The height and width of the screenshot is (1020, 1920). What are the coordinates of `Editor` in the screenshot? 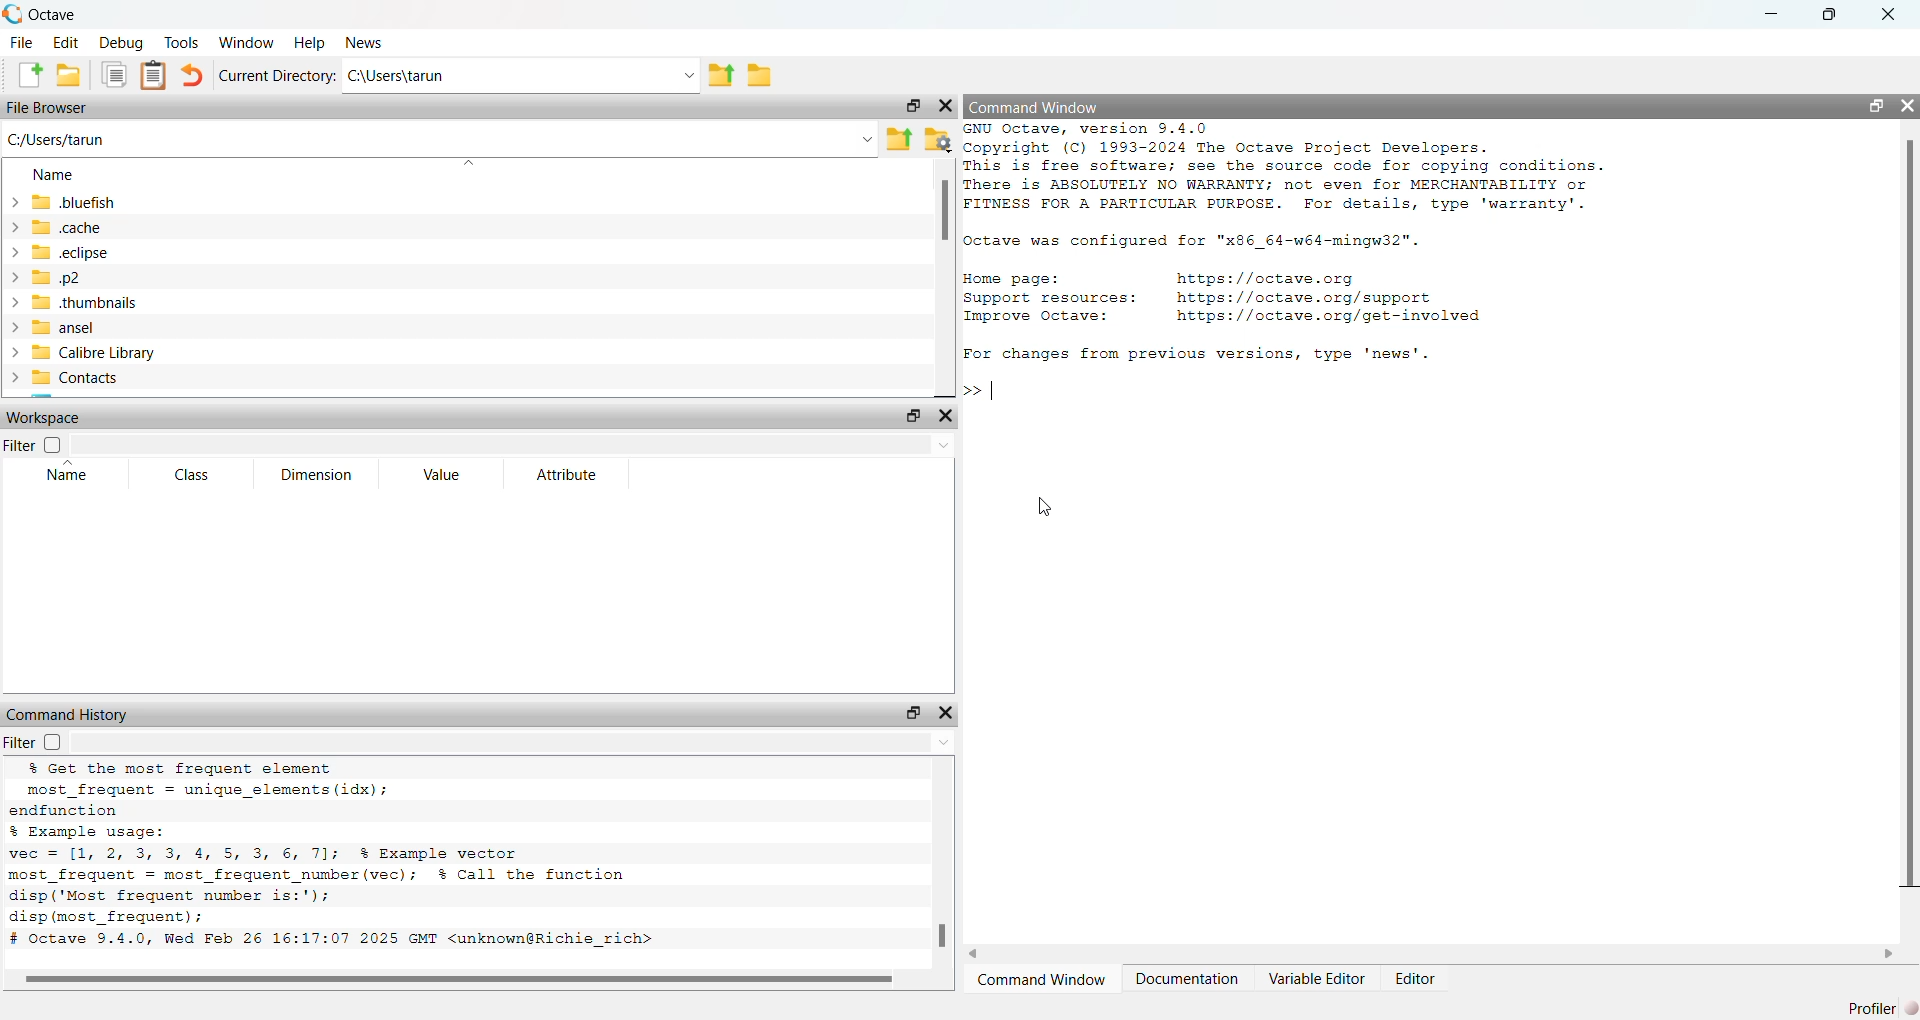 It's located at (1414, 979).